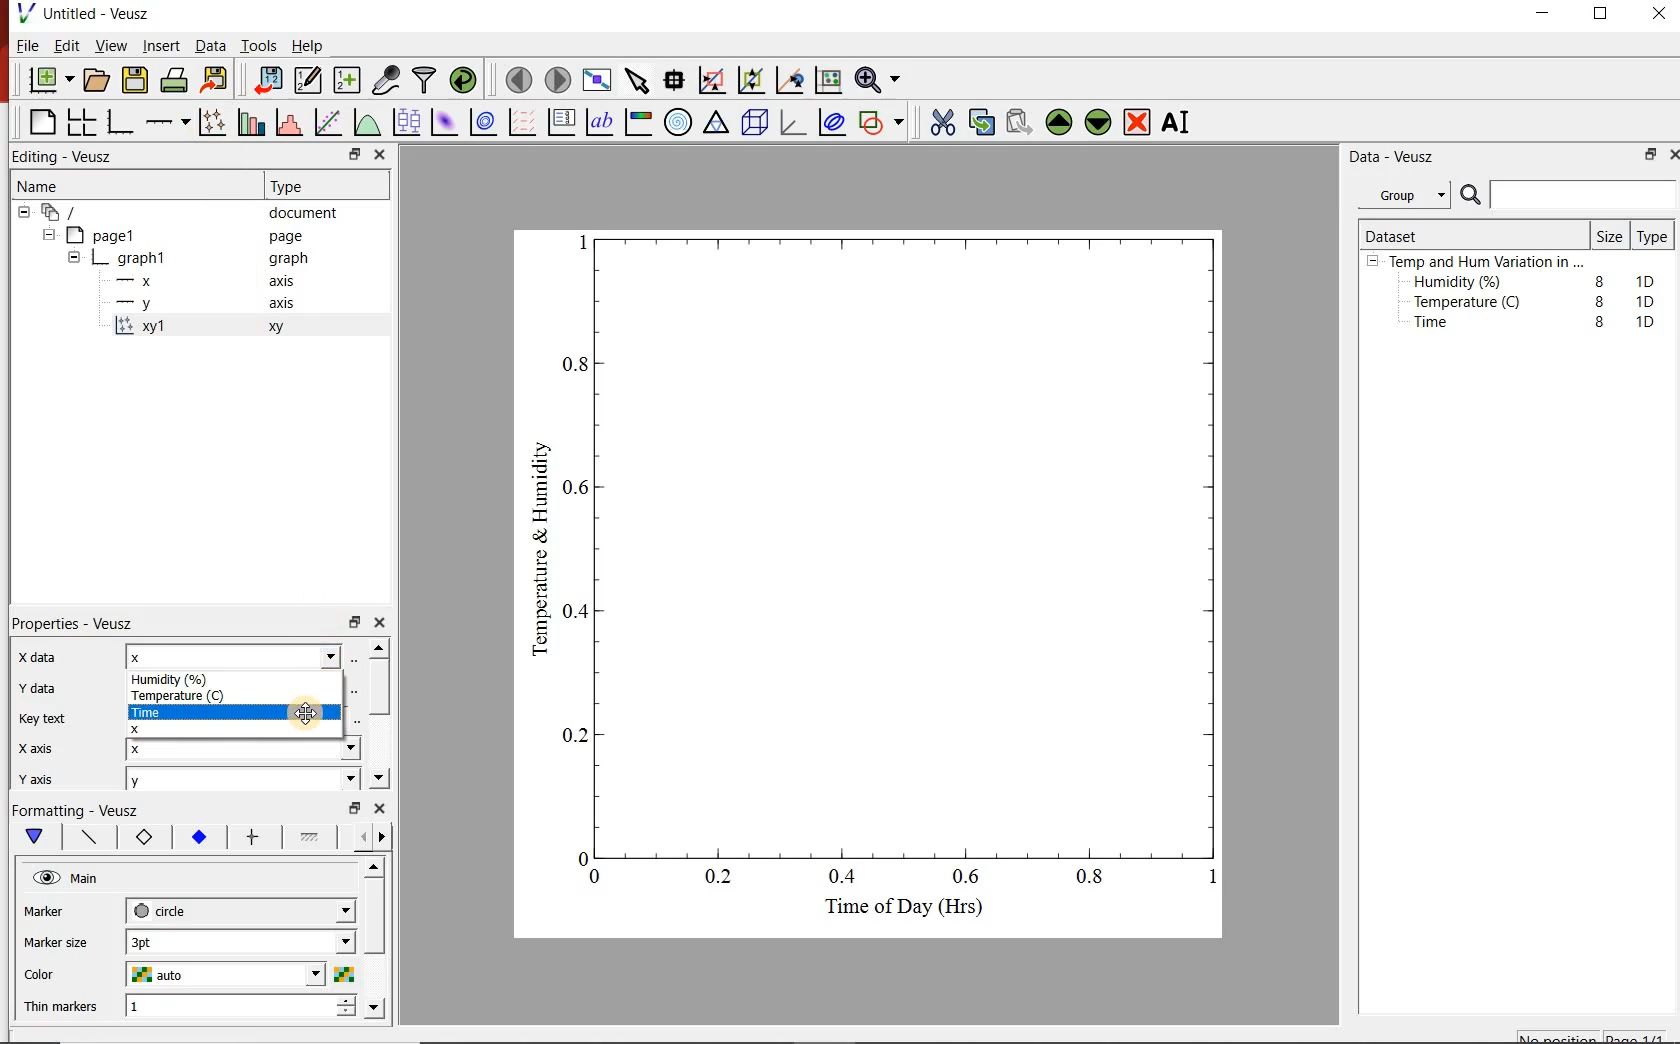 The width and height of the screenshot is (1680, 1044). I want to click on reload linked datasets, so click(463, 81).